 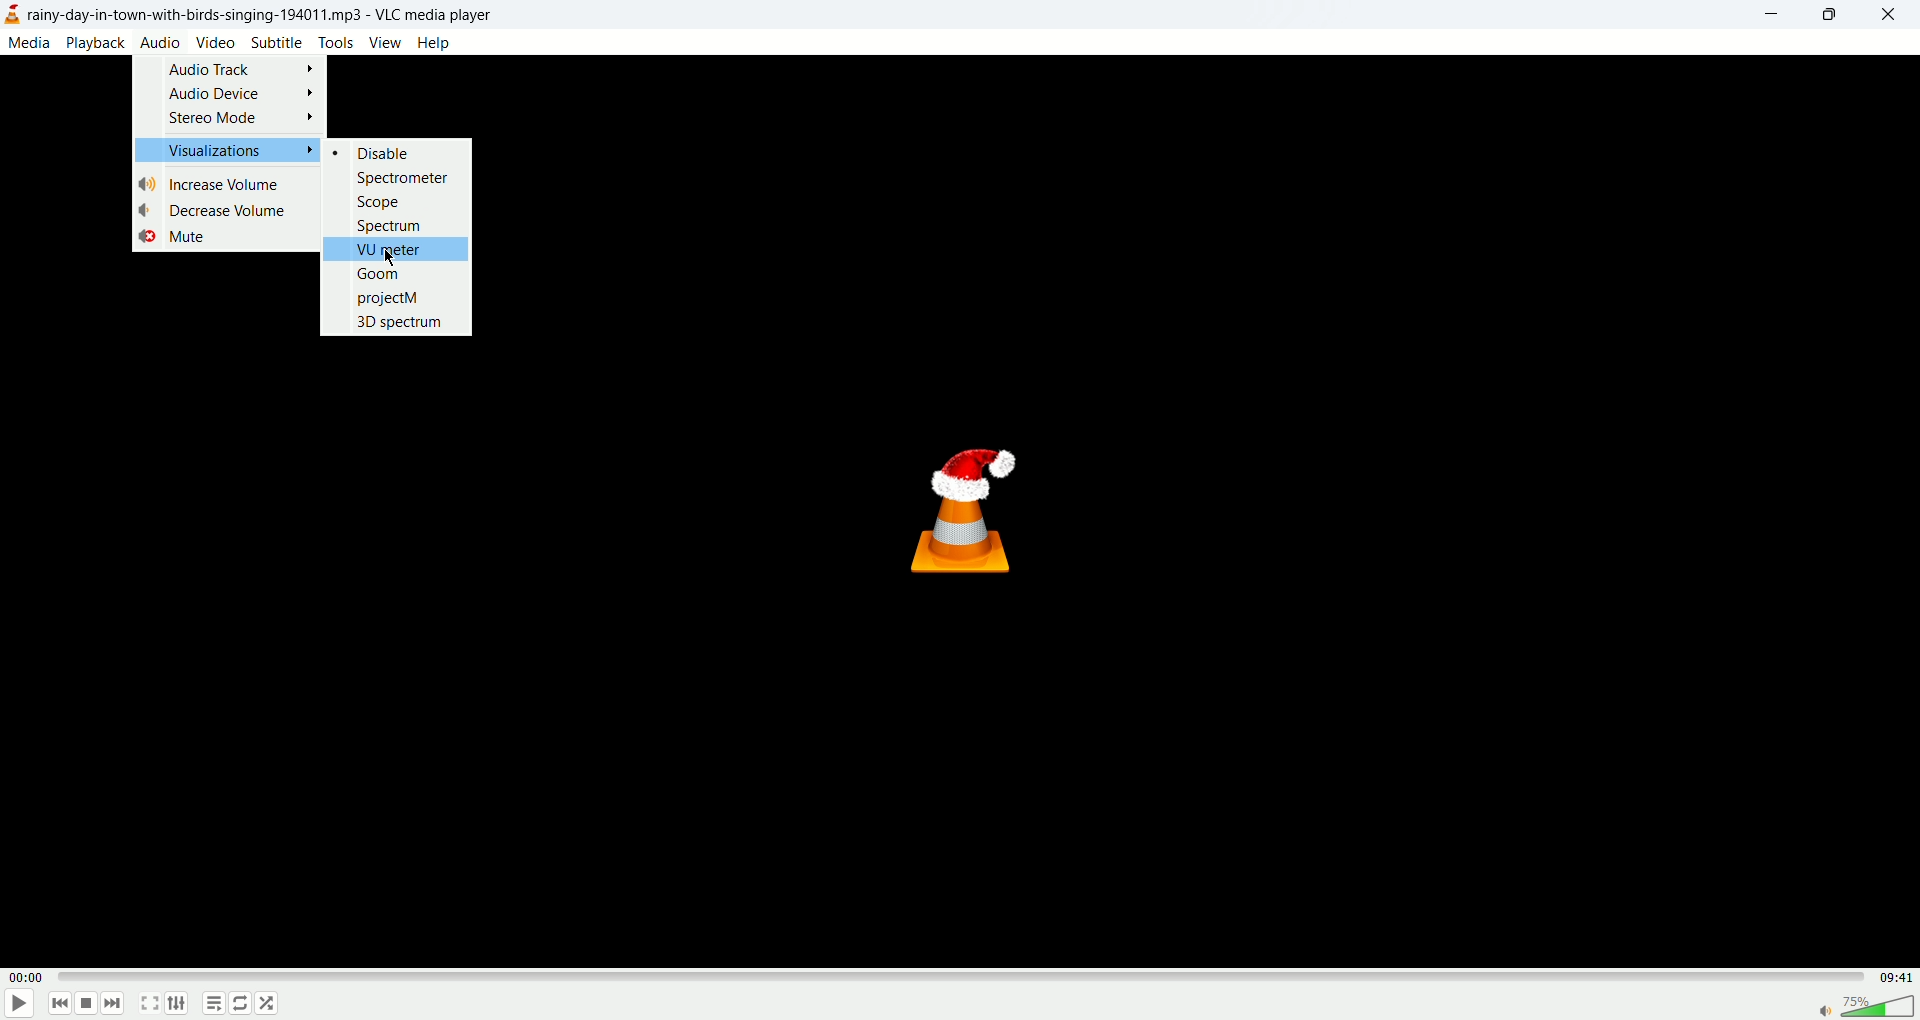 What do you see at coordinates (160, 44) in the screenshot?
I see `audio` at bounding box center [160, 44].